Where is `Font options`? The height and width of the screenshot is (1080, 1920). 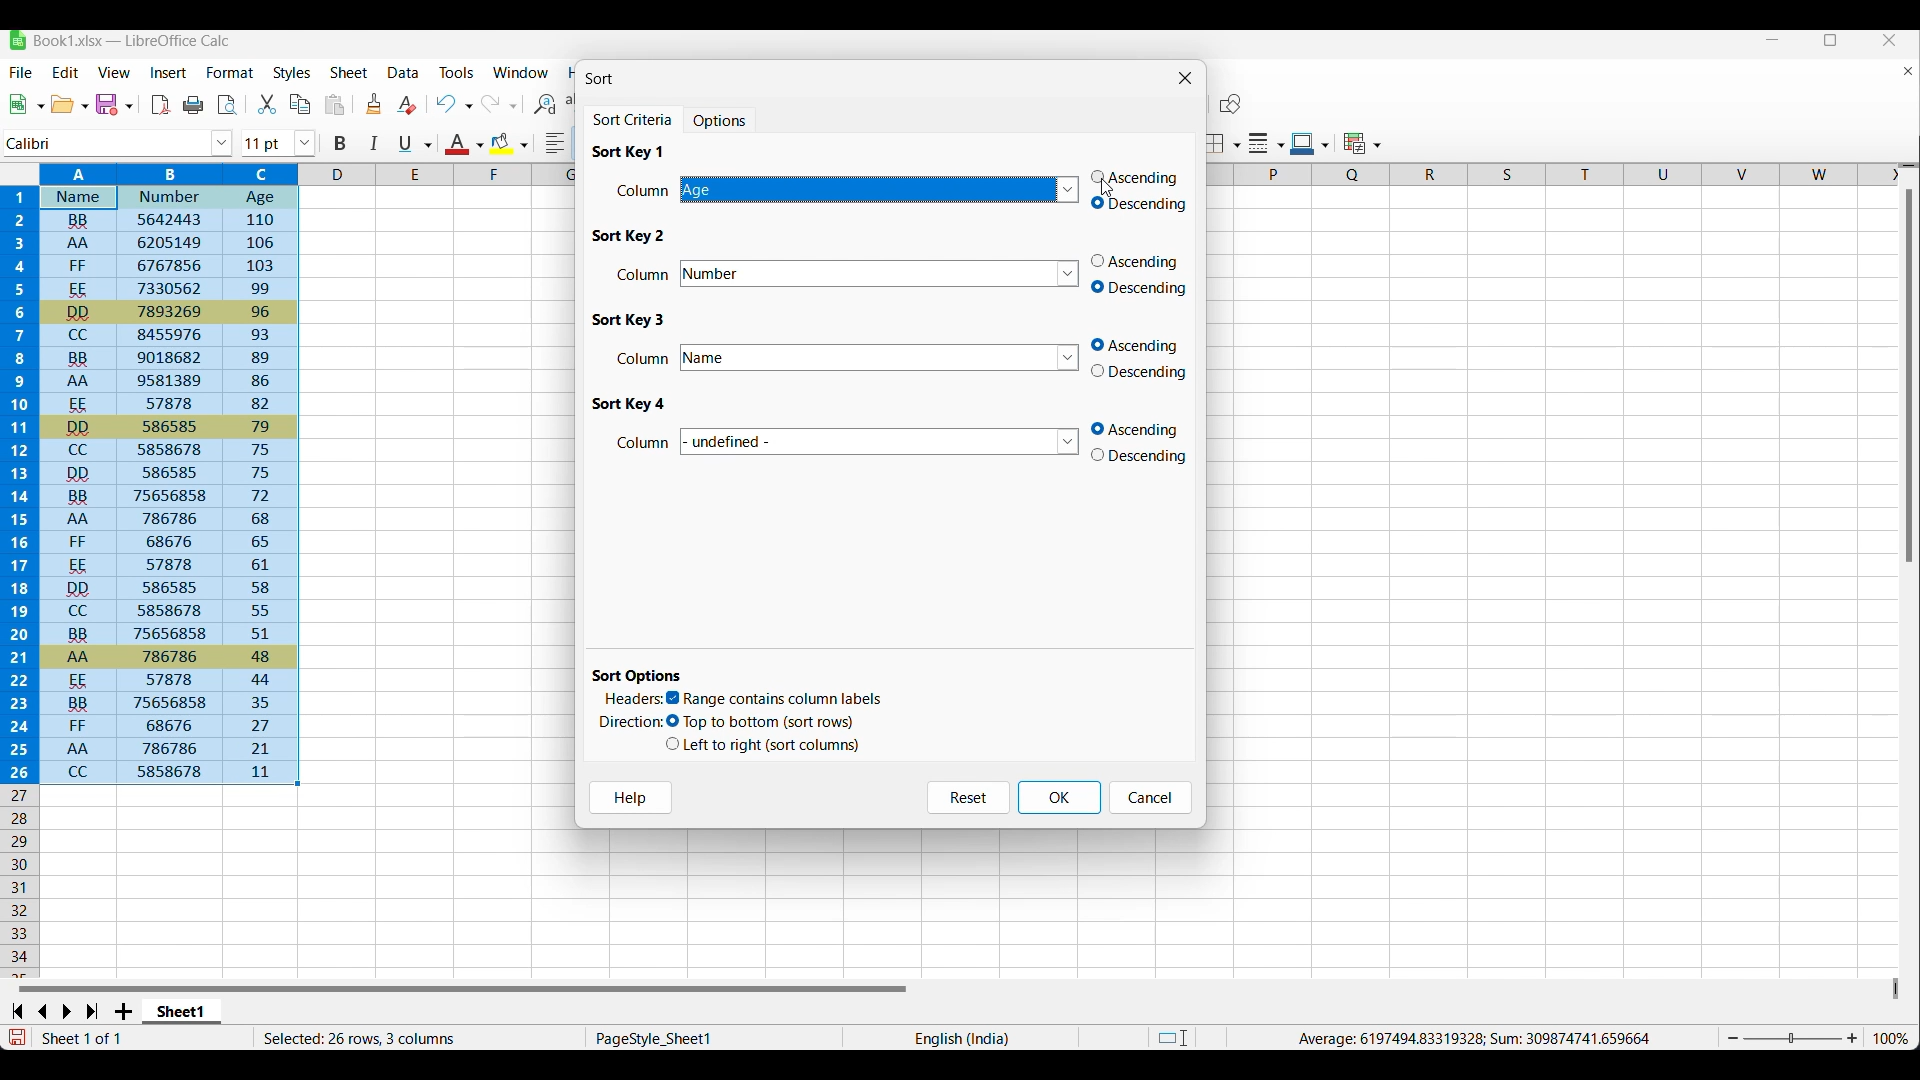 Font options is located at coordinates (222, 144).